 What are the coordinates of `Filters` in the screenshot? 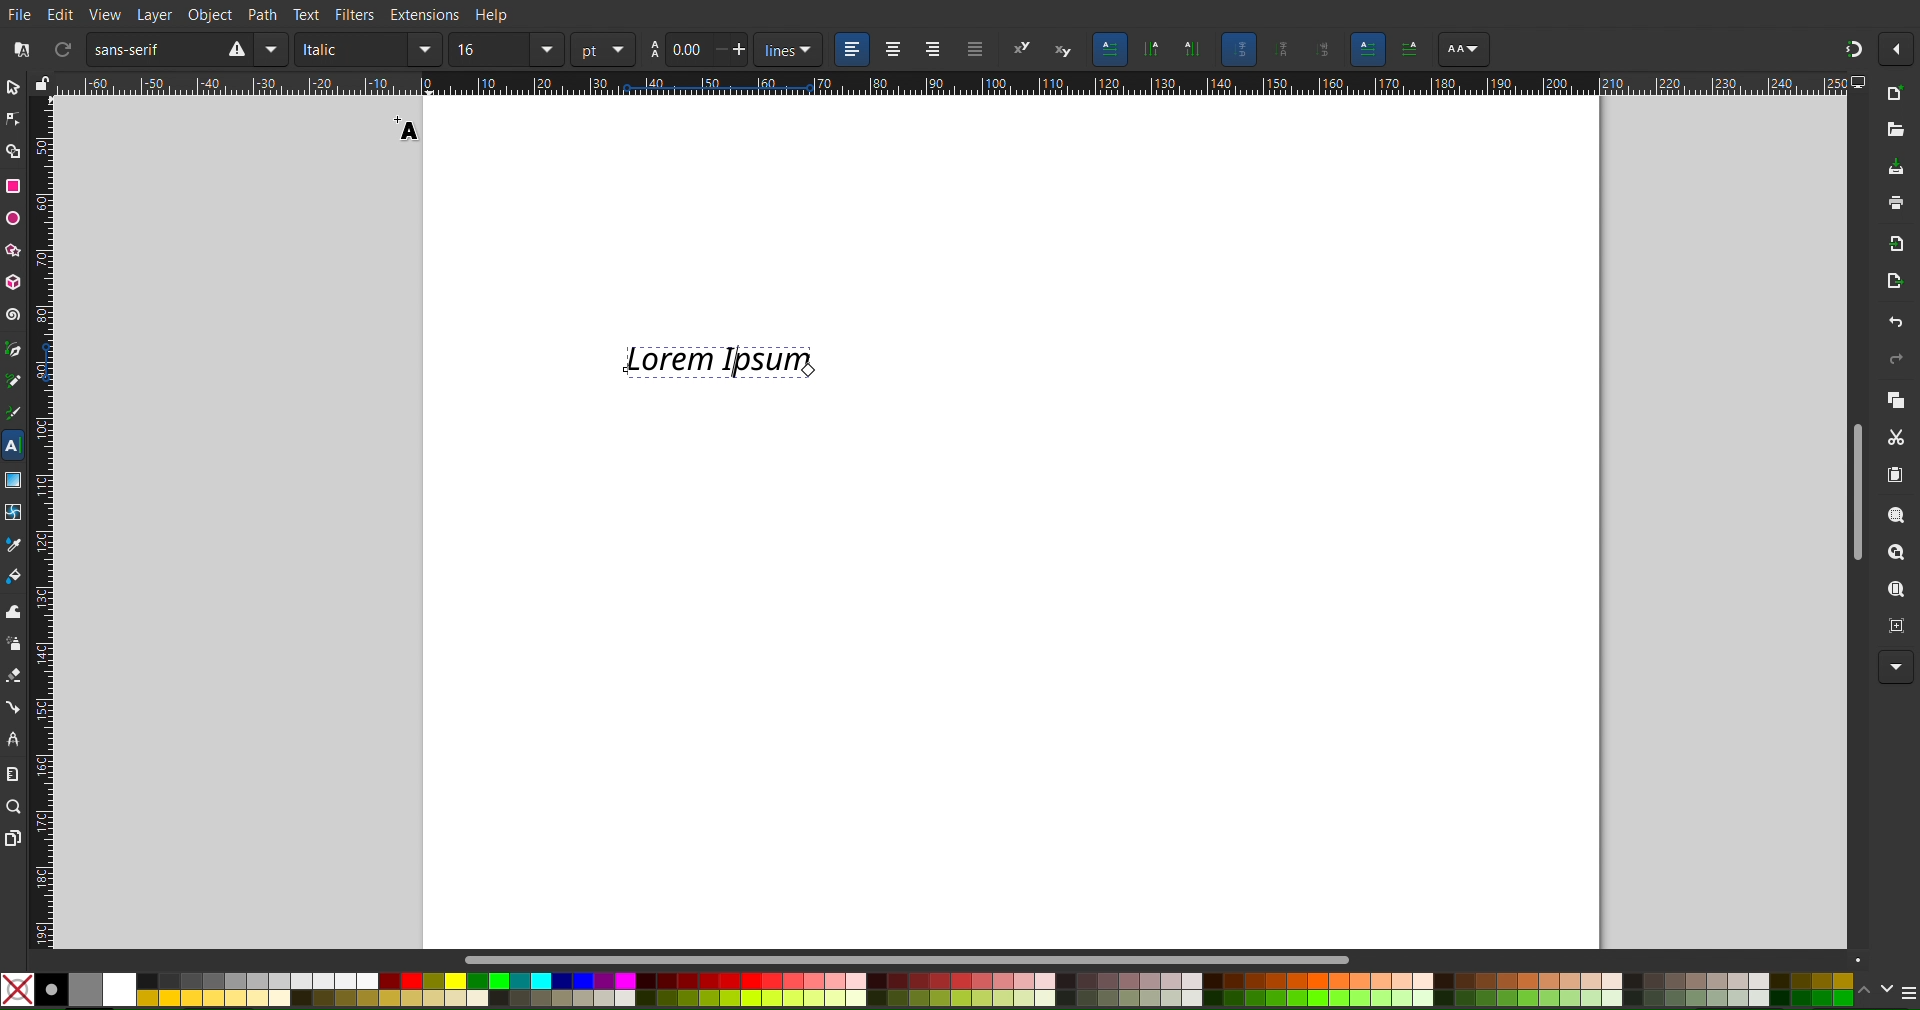 It's located at (358, 13).